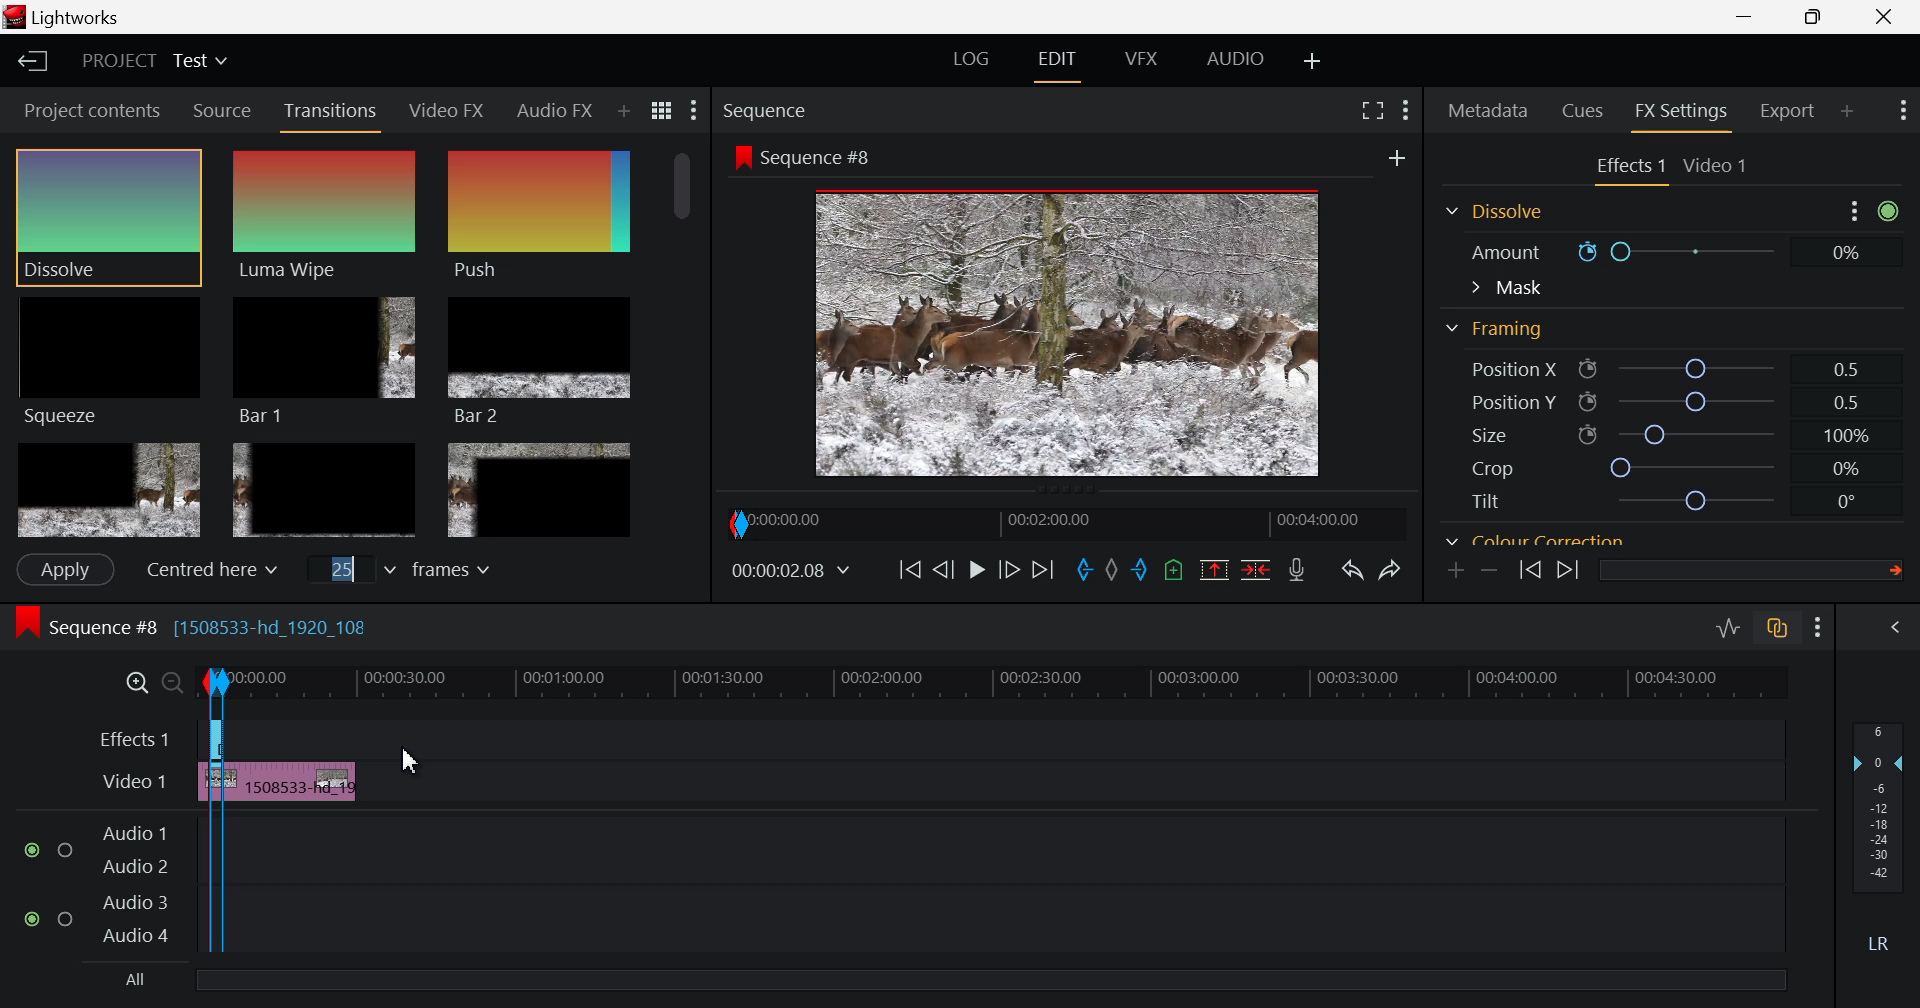  What do you see at coordinates (130, 780) in the screenshot?
I see `Video 1` at bounding box center [130, 780].